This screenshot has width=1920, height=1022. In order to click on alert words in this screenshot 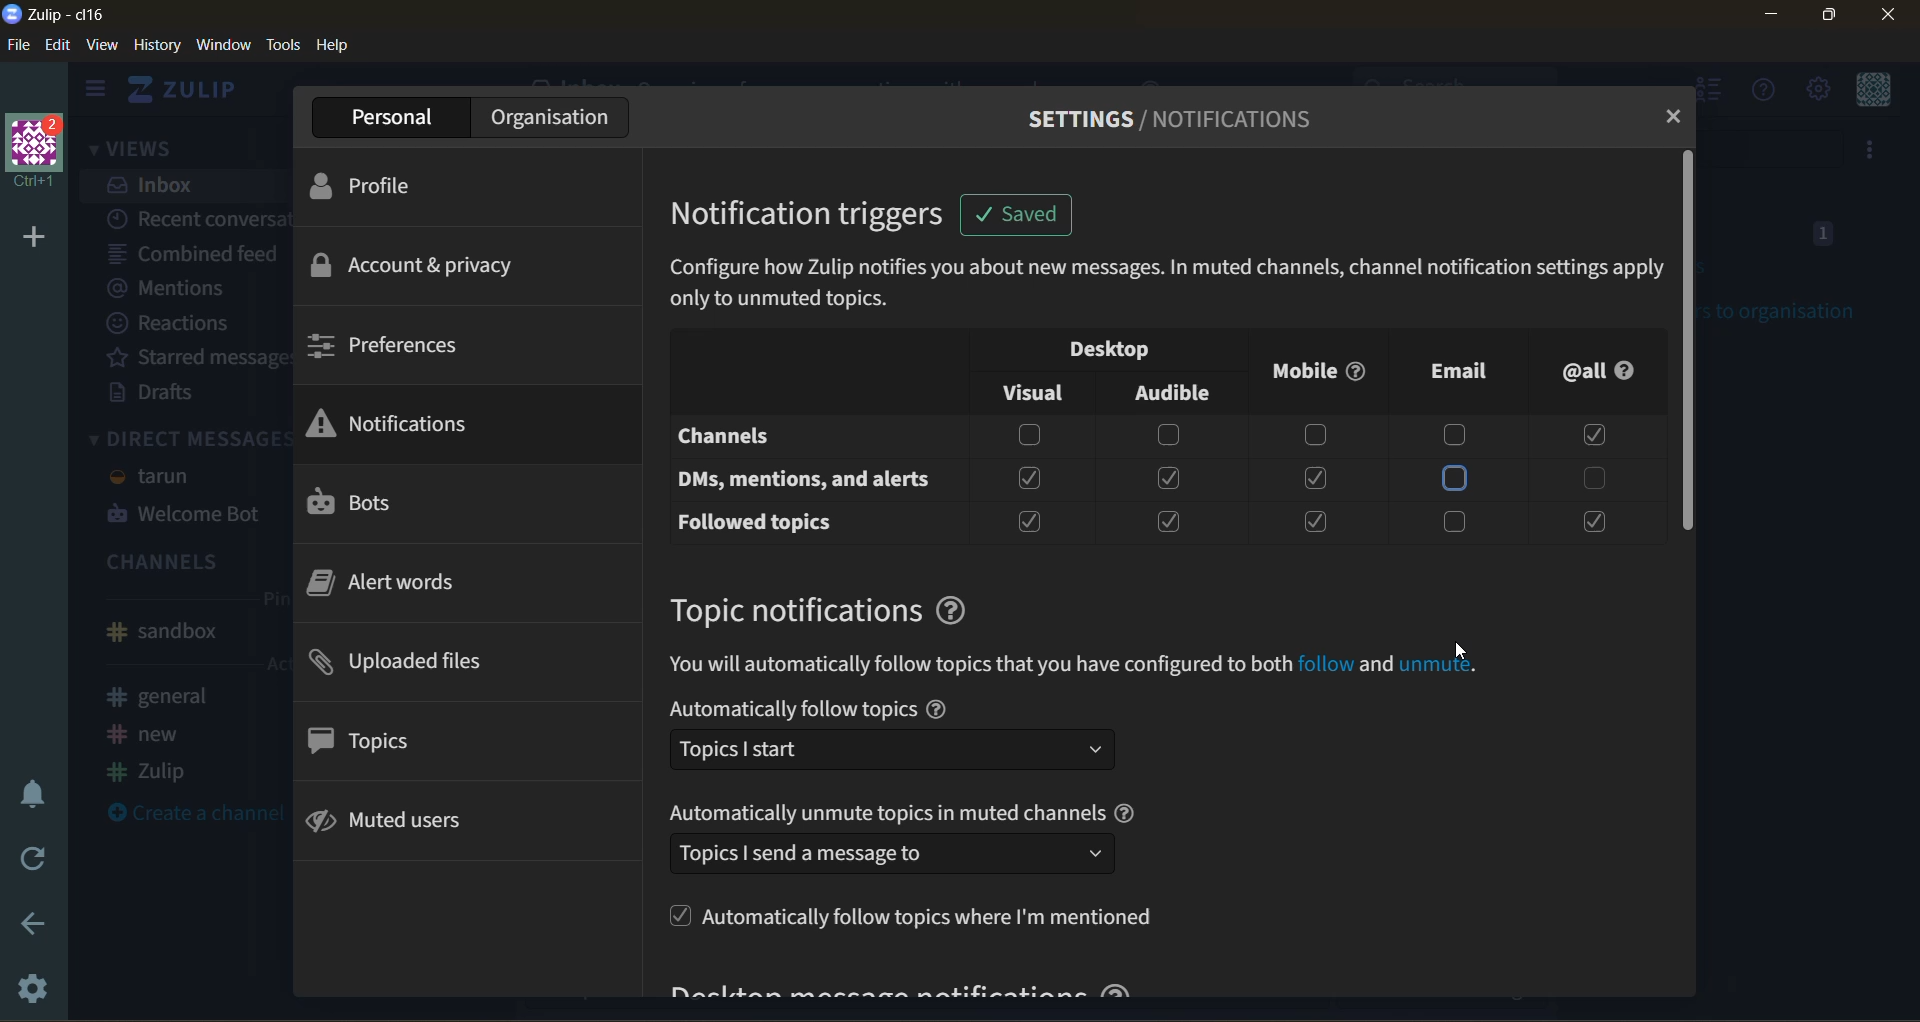, I will do `click(399, 589)`.